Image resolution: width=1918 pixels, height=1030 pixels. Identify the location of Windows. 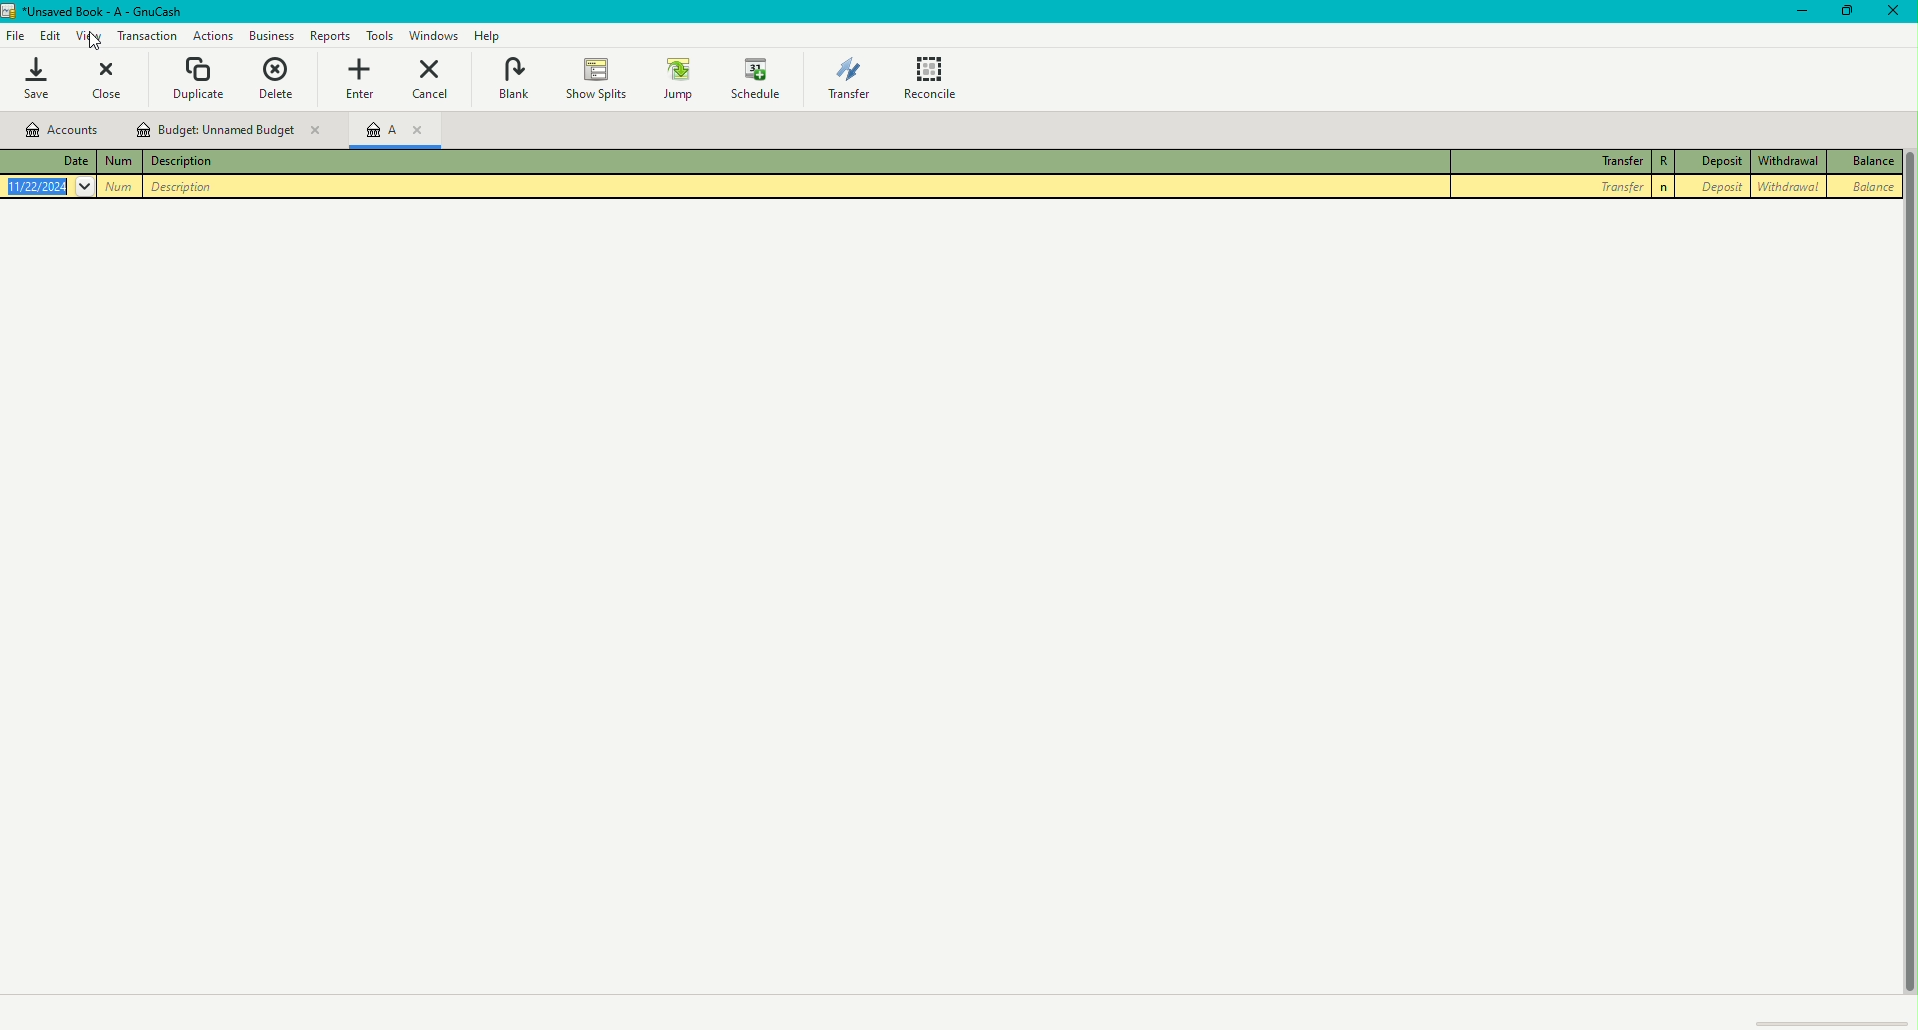
(434, 35).